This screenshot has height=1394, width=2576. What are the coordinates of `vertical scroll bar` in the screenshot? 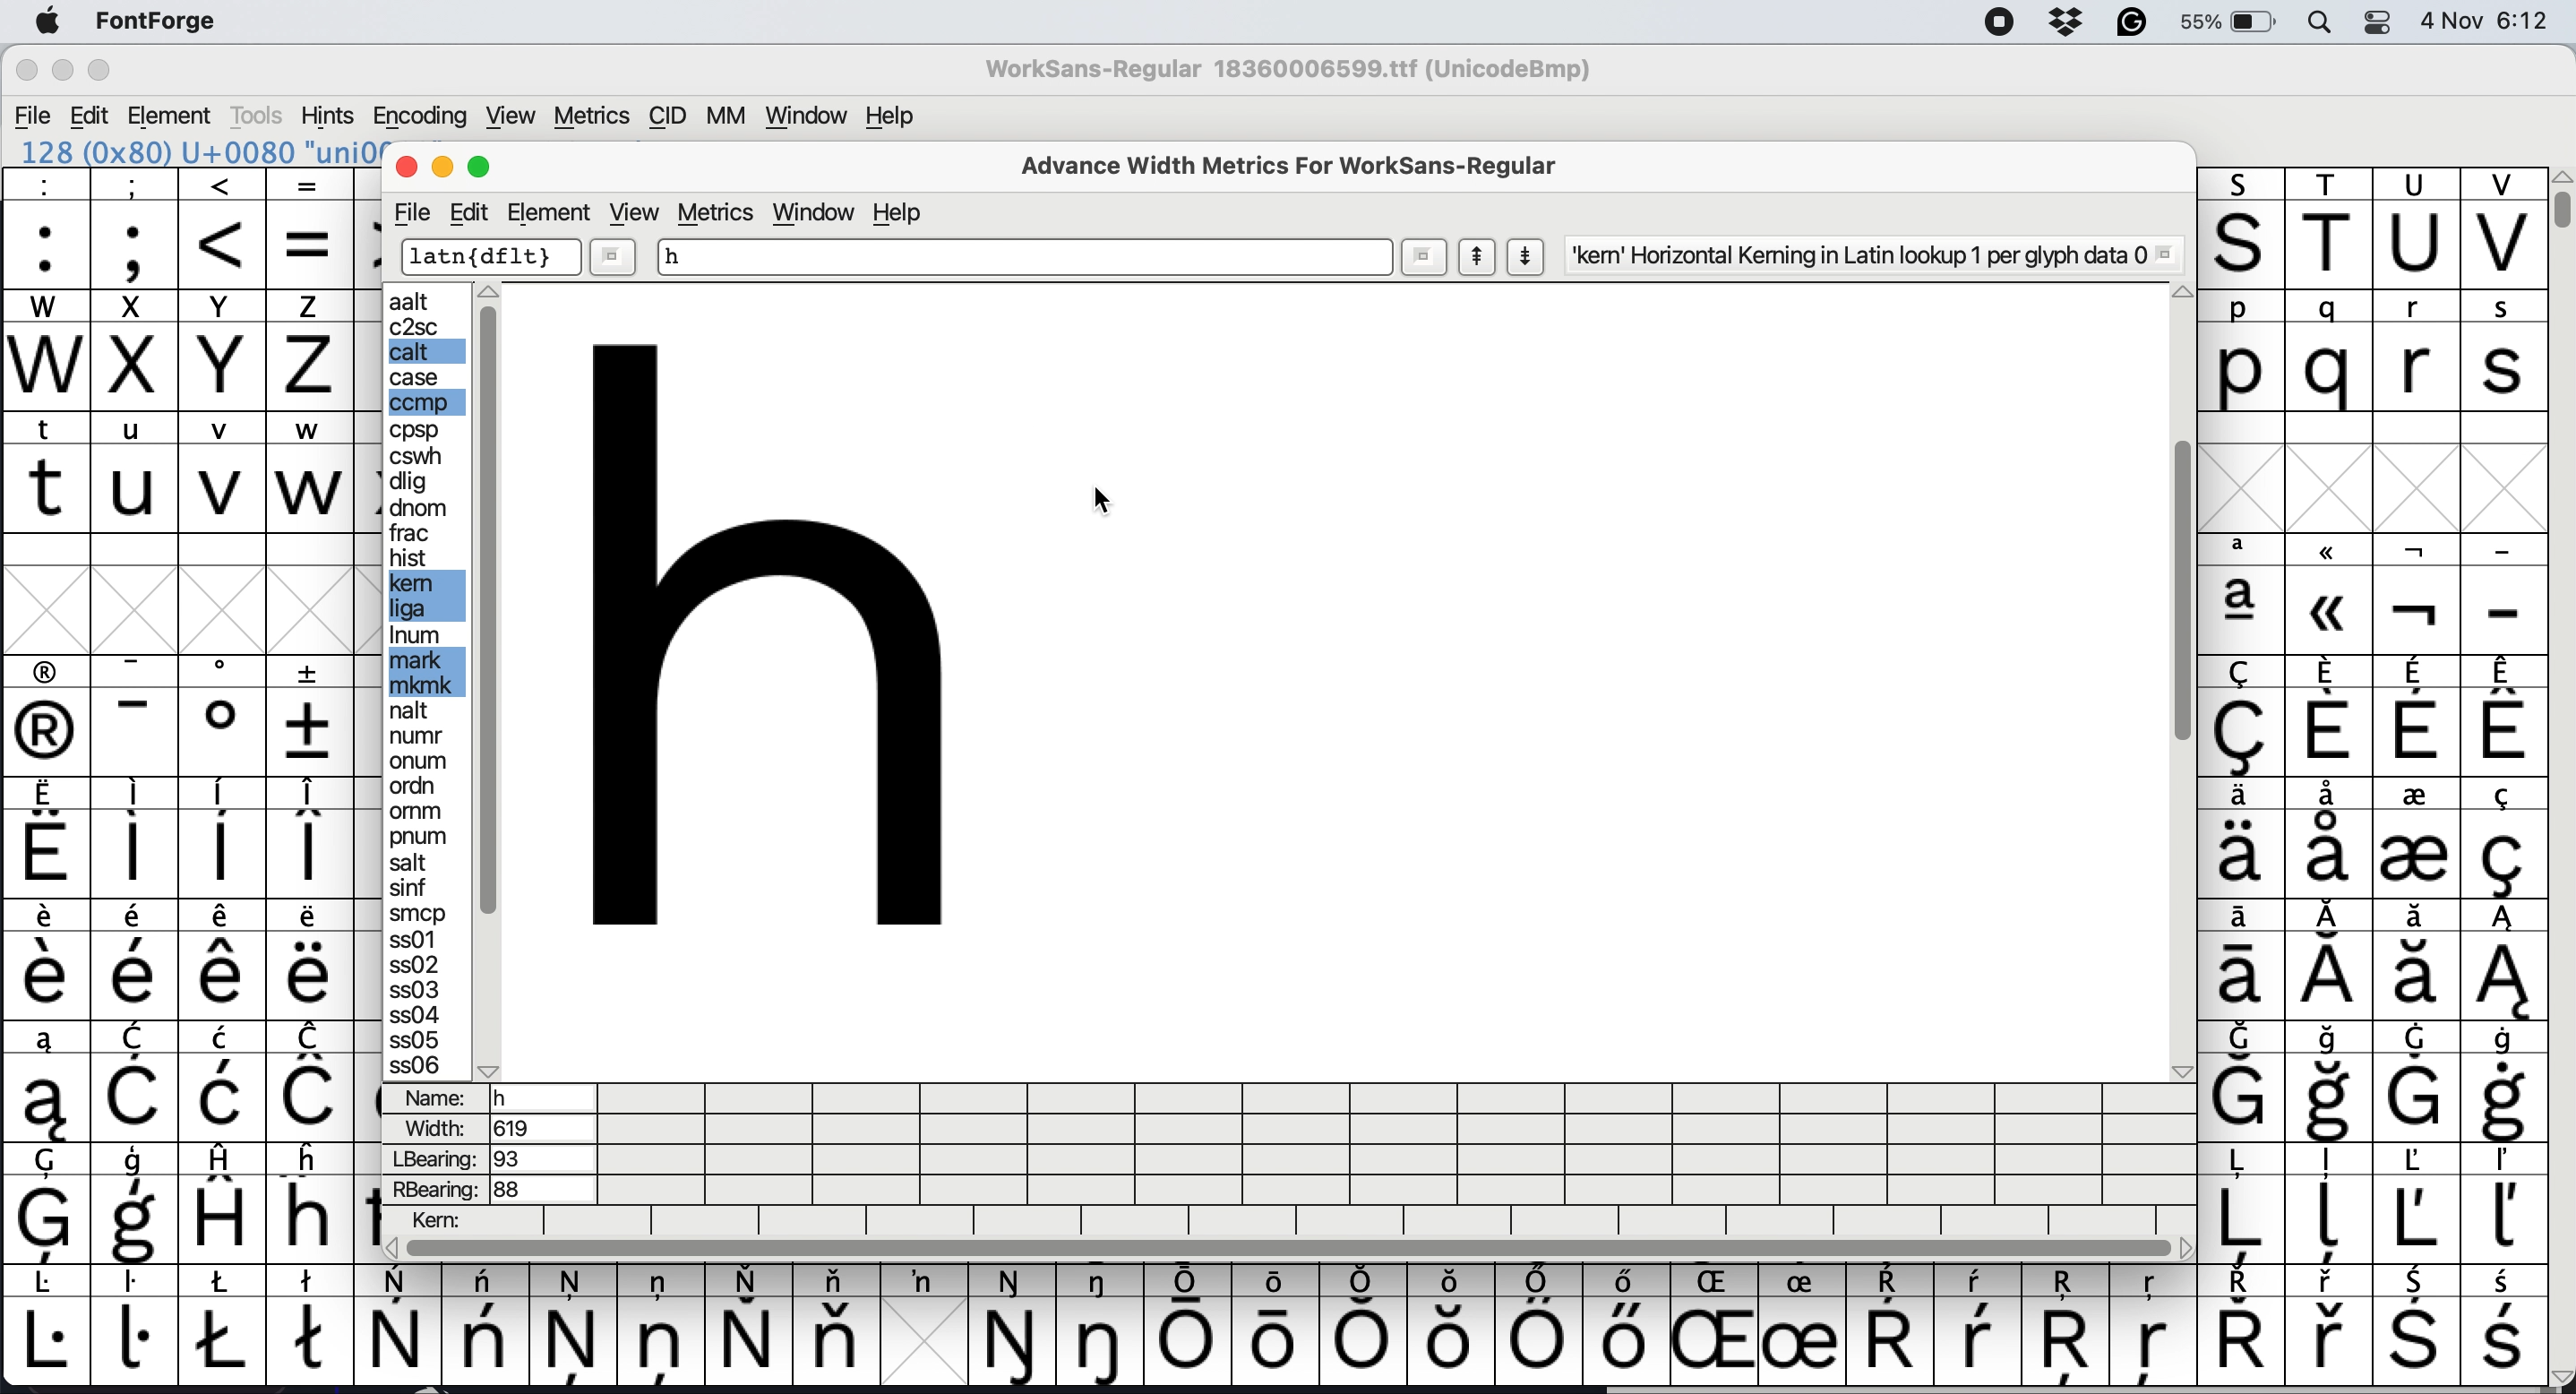 It's located at (2186, 587).